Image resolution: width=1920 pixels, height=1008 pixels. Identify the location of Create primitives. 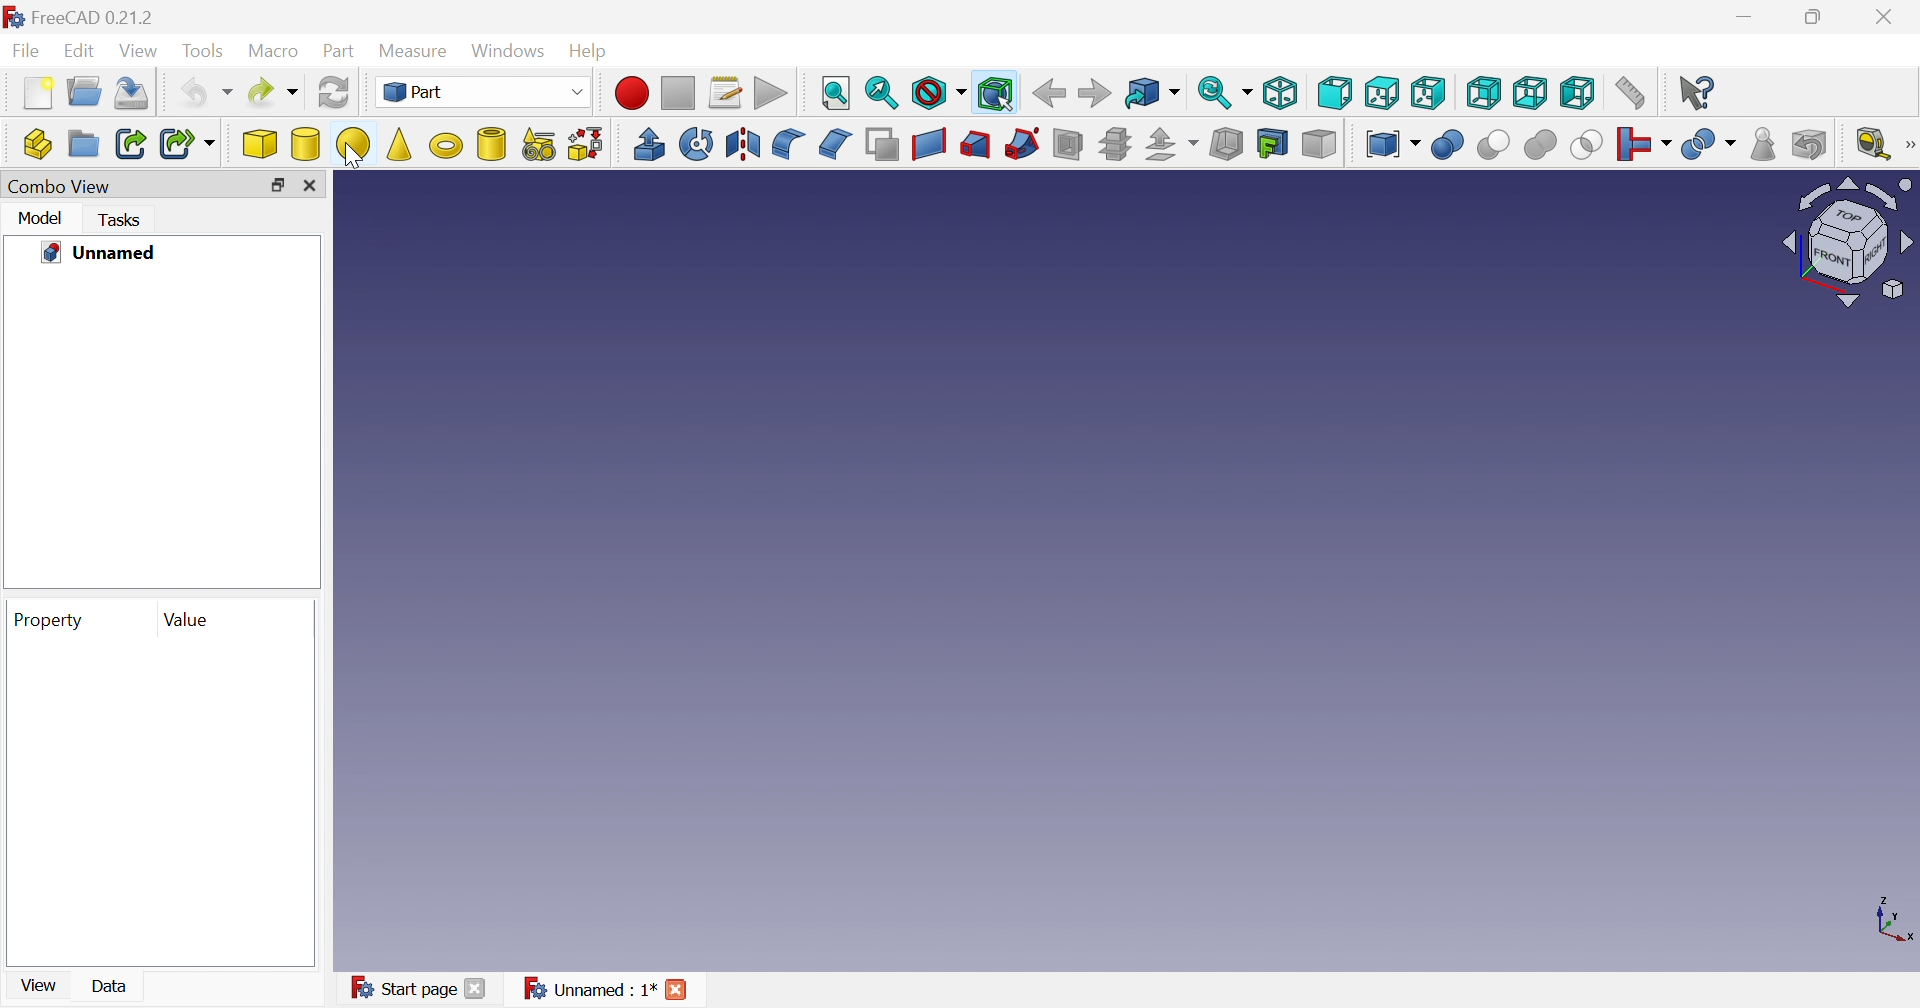
(539, 144).